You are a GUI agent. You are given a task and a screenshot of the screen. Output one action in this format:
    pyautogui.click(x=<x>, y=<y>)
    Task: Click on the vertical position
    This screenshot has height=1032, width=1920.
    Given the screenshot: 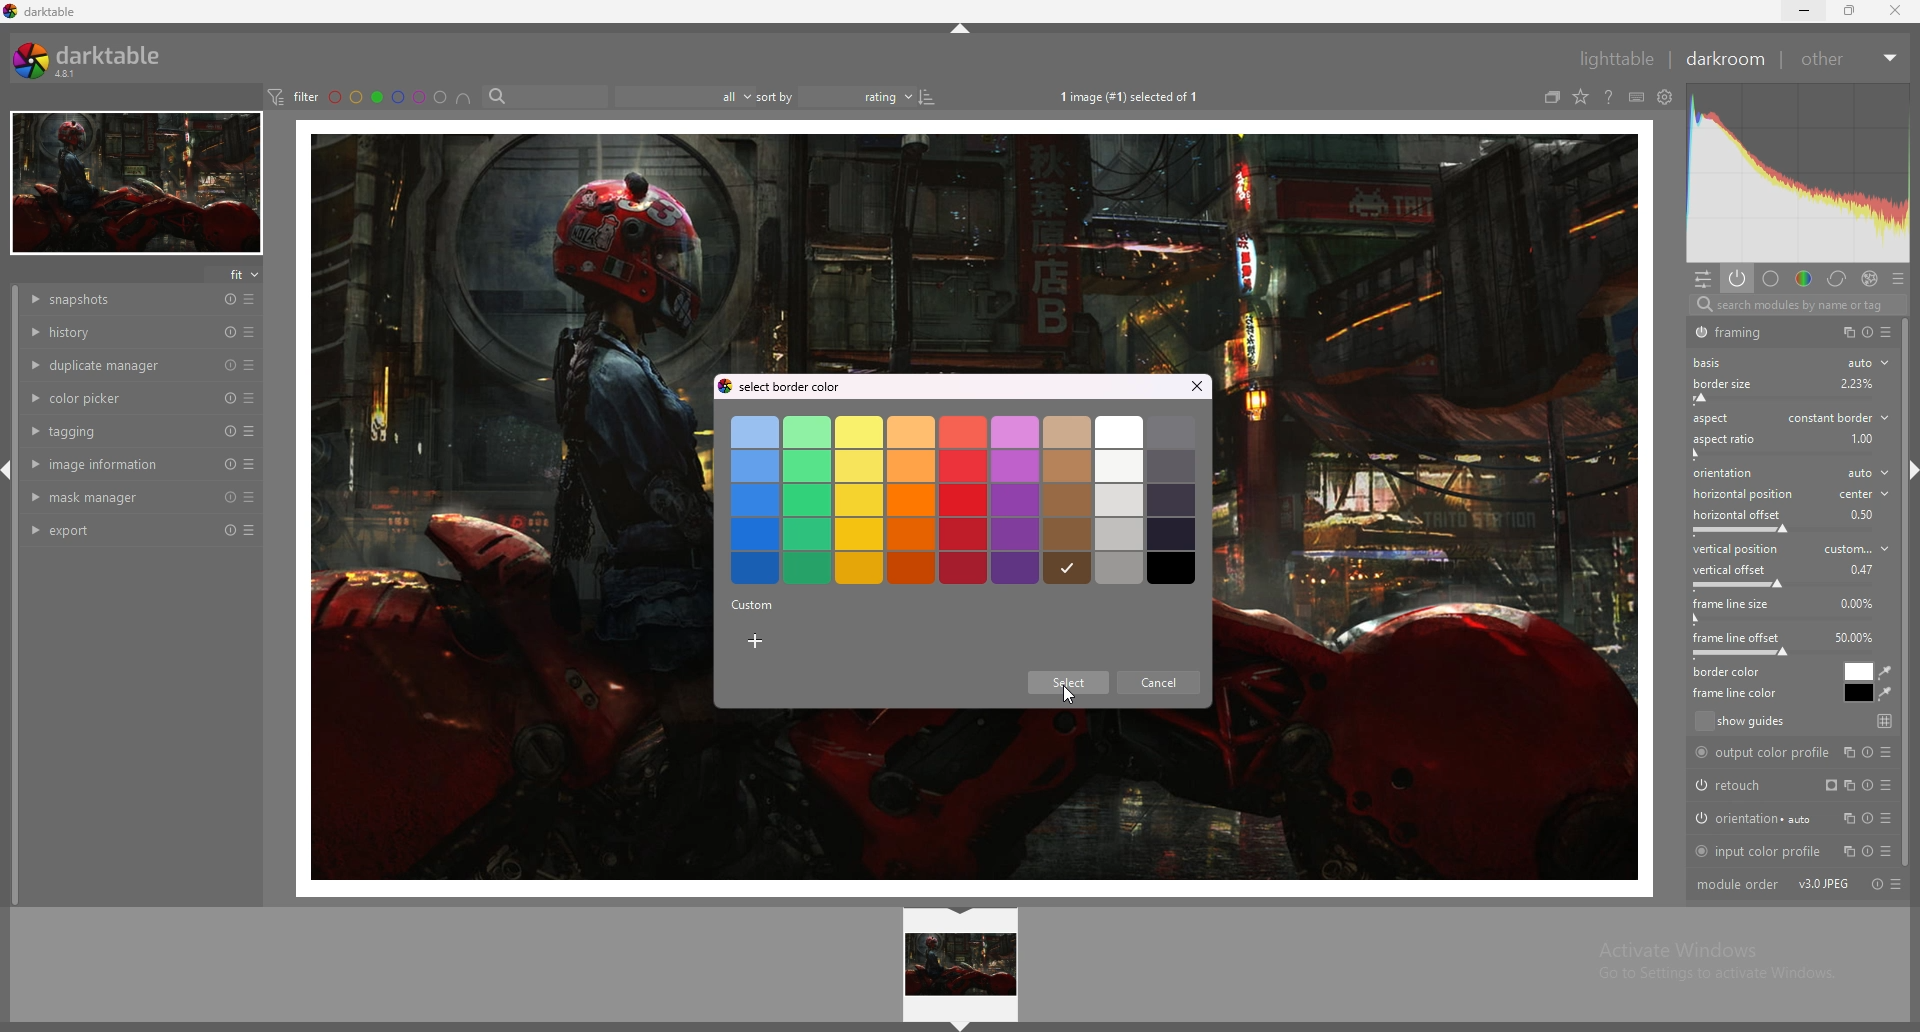 What is the action you would take?
    pyautogui.click(x=1791, y=548)
    